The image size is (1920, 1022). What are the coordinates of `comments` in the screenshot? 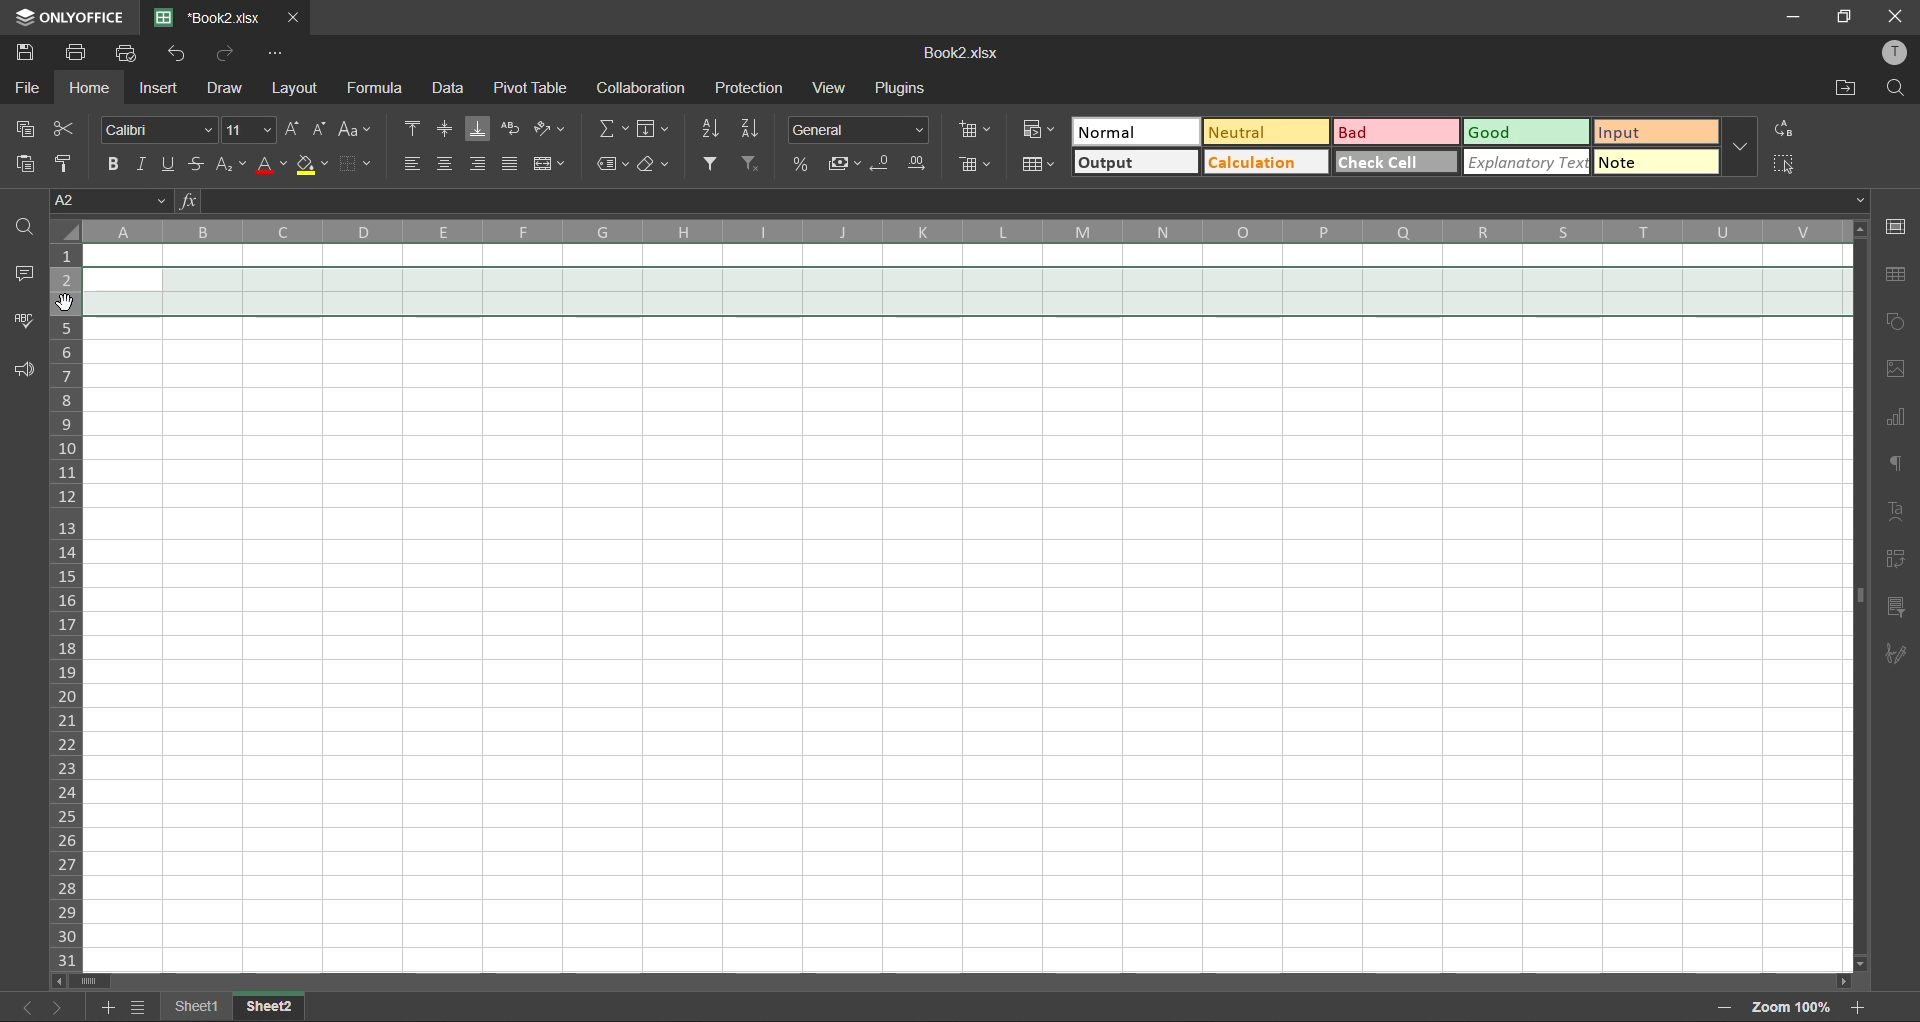 It's located at (28, 277).